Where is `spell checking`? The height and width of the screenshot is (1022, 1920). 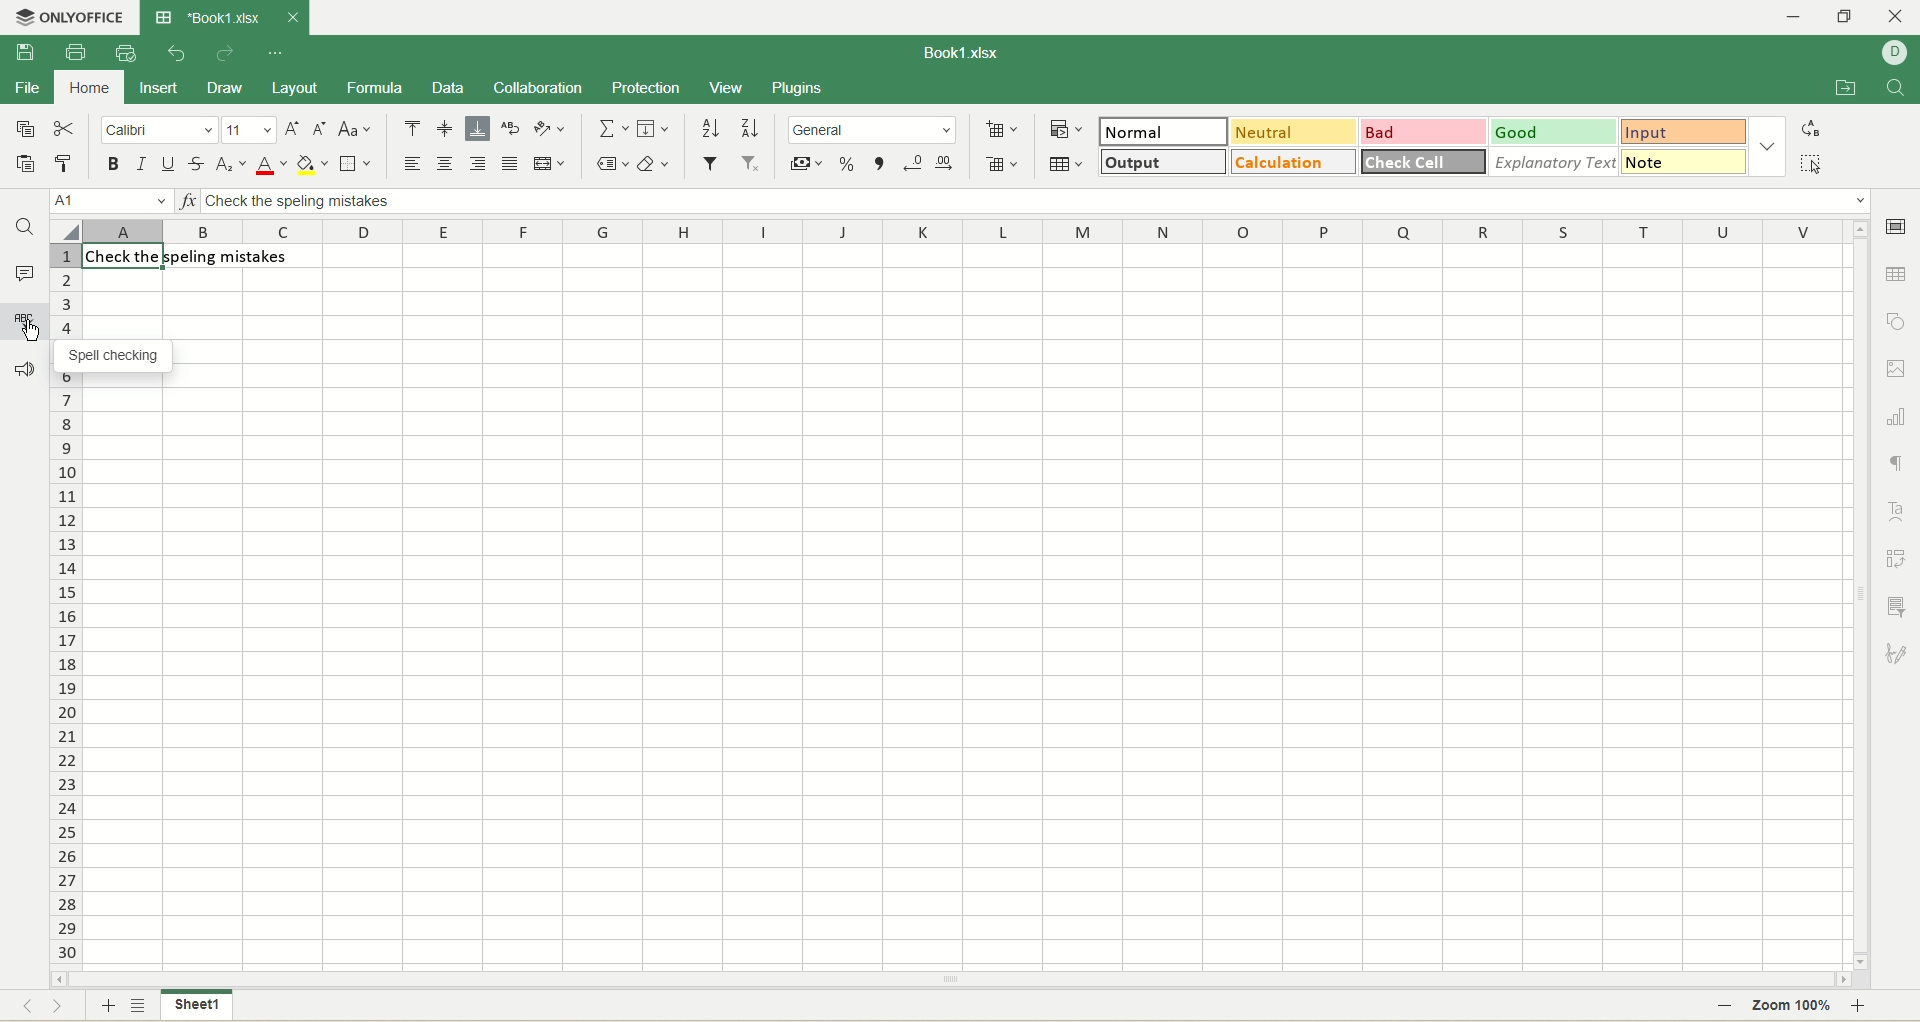
spell checking is located at coordinates (25, 322).